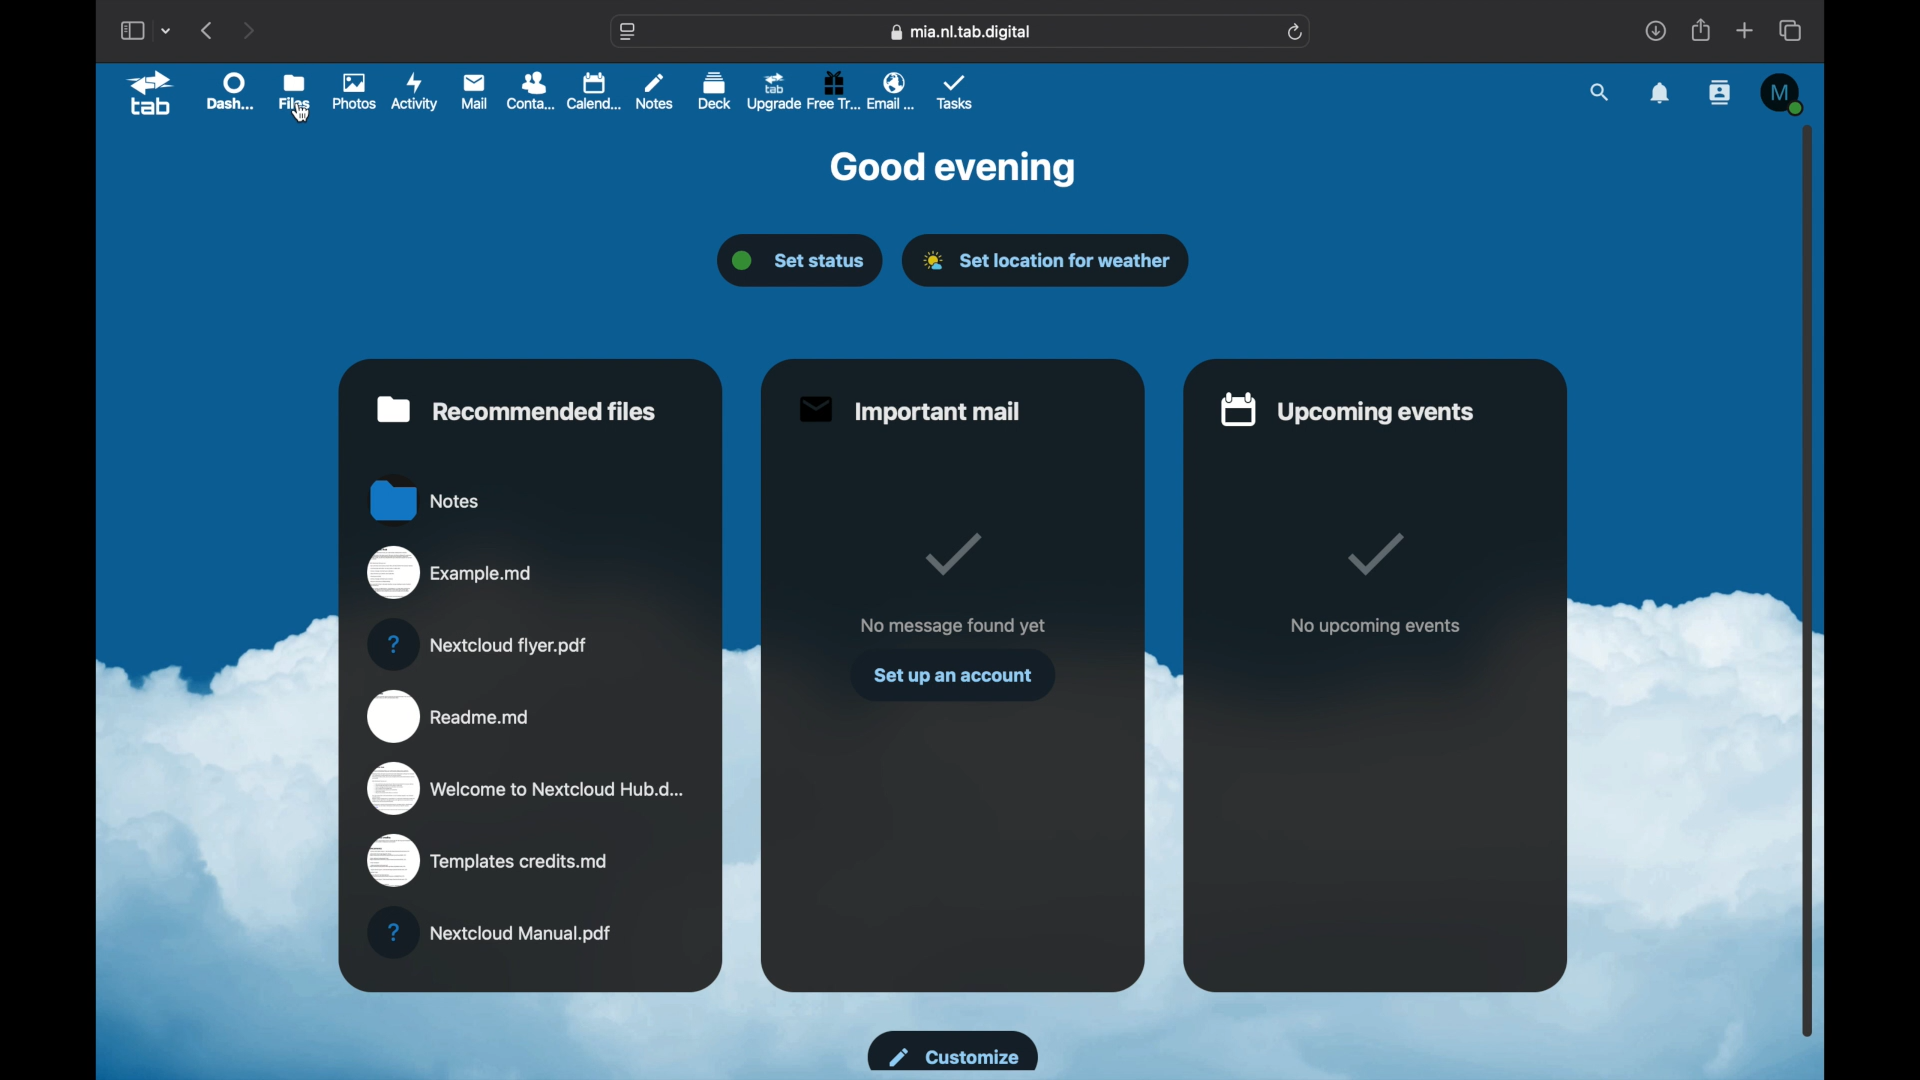 The width and height of the screenshot is (1920, 1080). Describe the element at coordinates (952, 676) in the screenshot. I see `set up an account` at that location.